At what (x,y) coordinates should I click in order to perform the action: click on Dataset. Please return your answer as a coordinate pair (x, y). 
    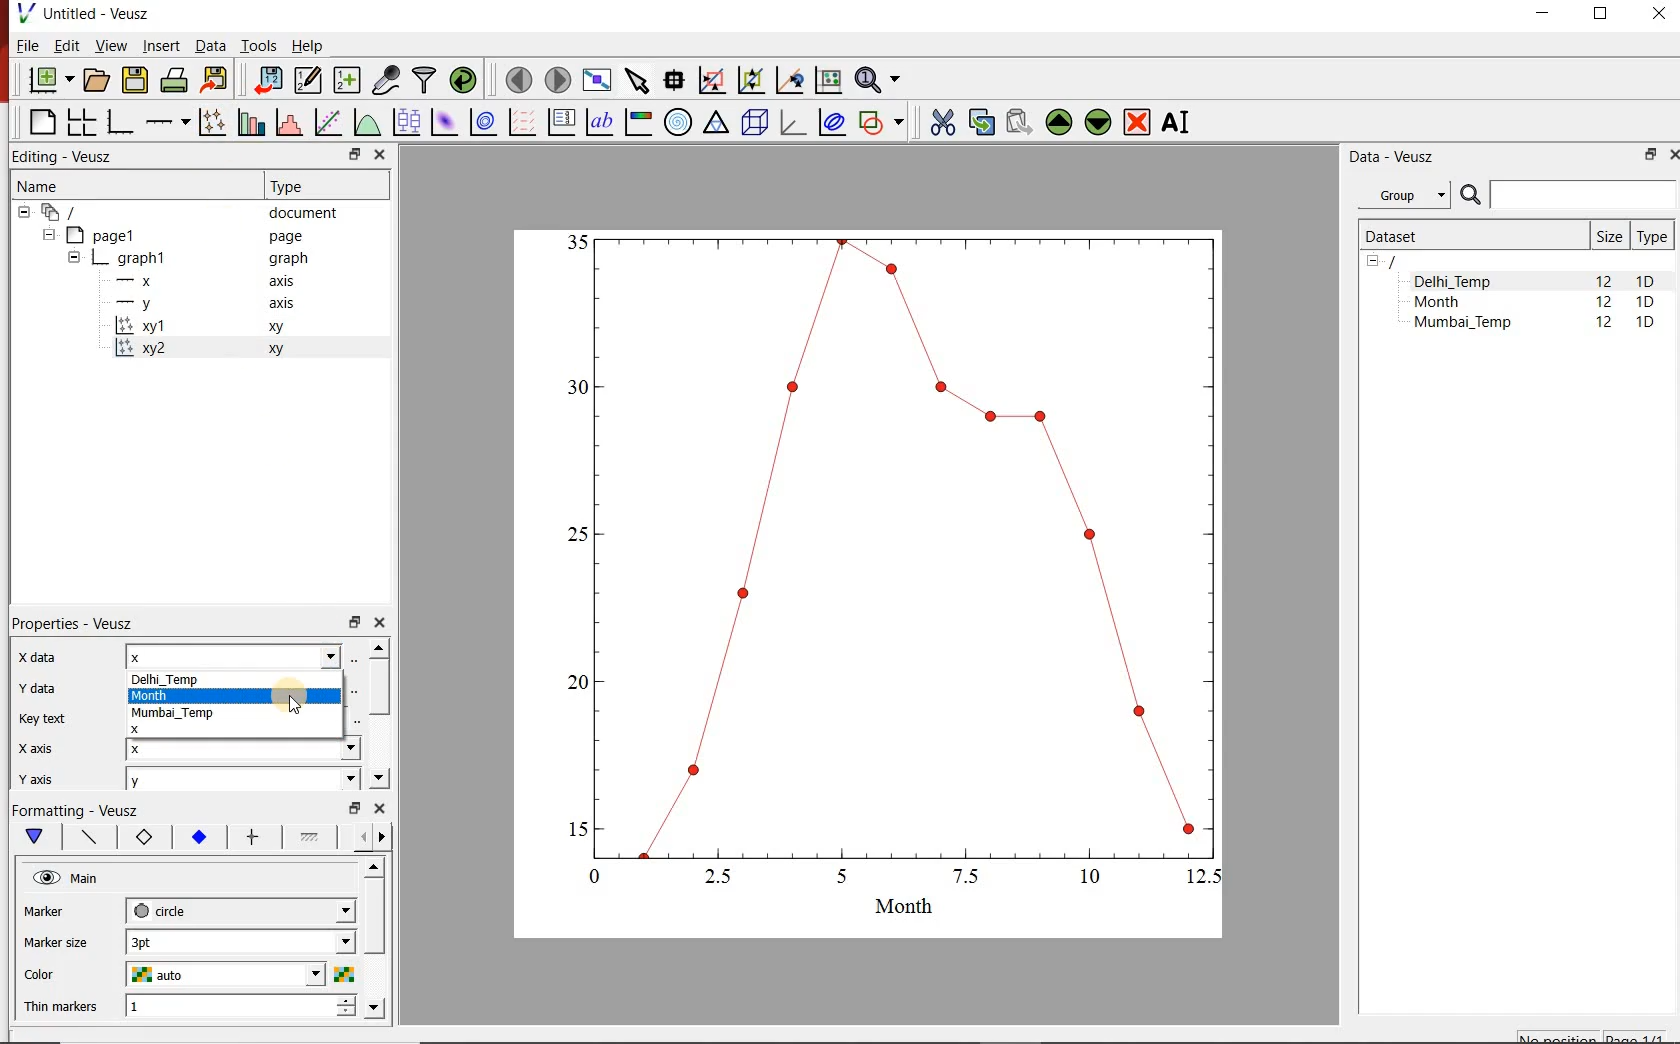
    Looking at the image, I should click on (1468, 236).